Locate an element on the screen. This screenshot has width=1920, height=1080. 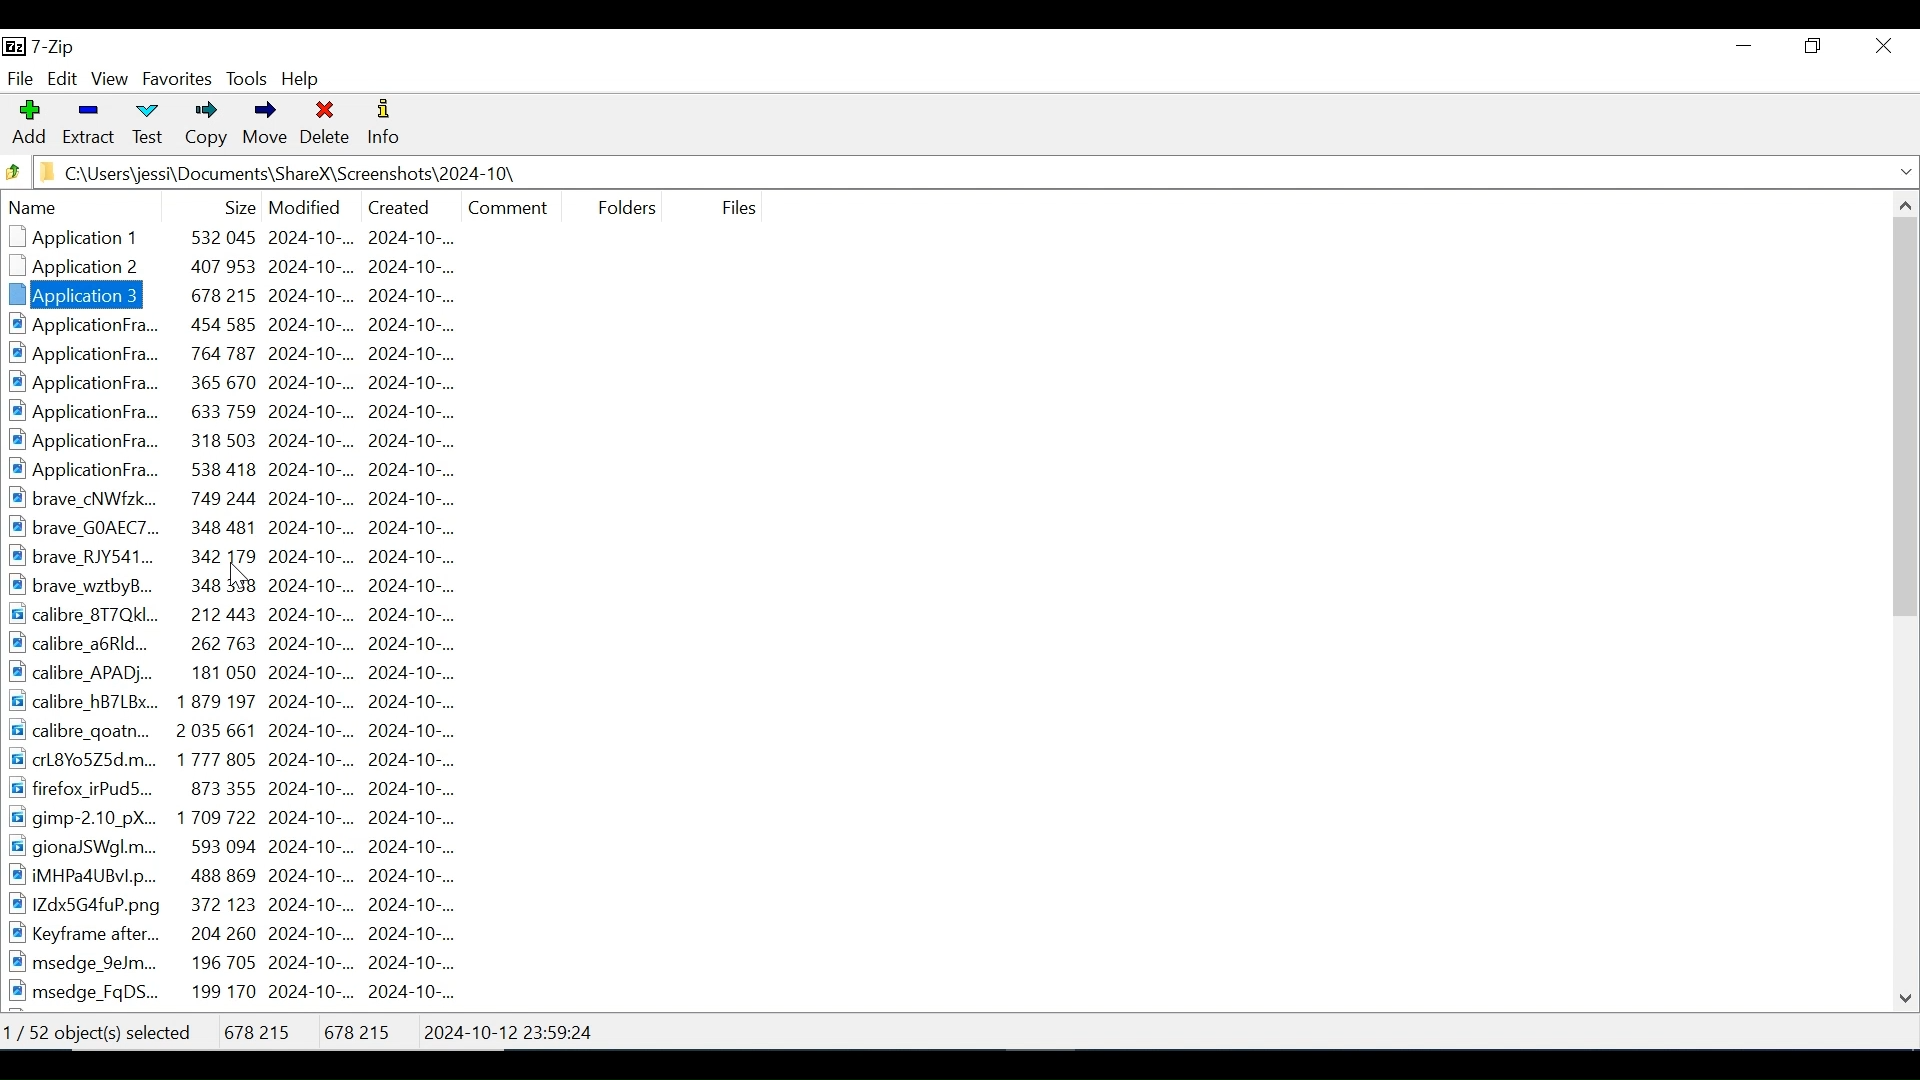
 brave GOAEC7... 348 481 2024-10-.. 2024-10-... is located at coordinates (246, 526).